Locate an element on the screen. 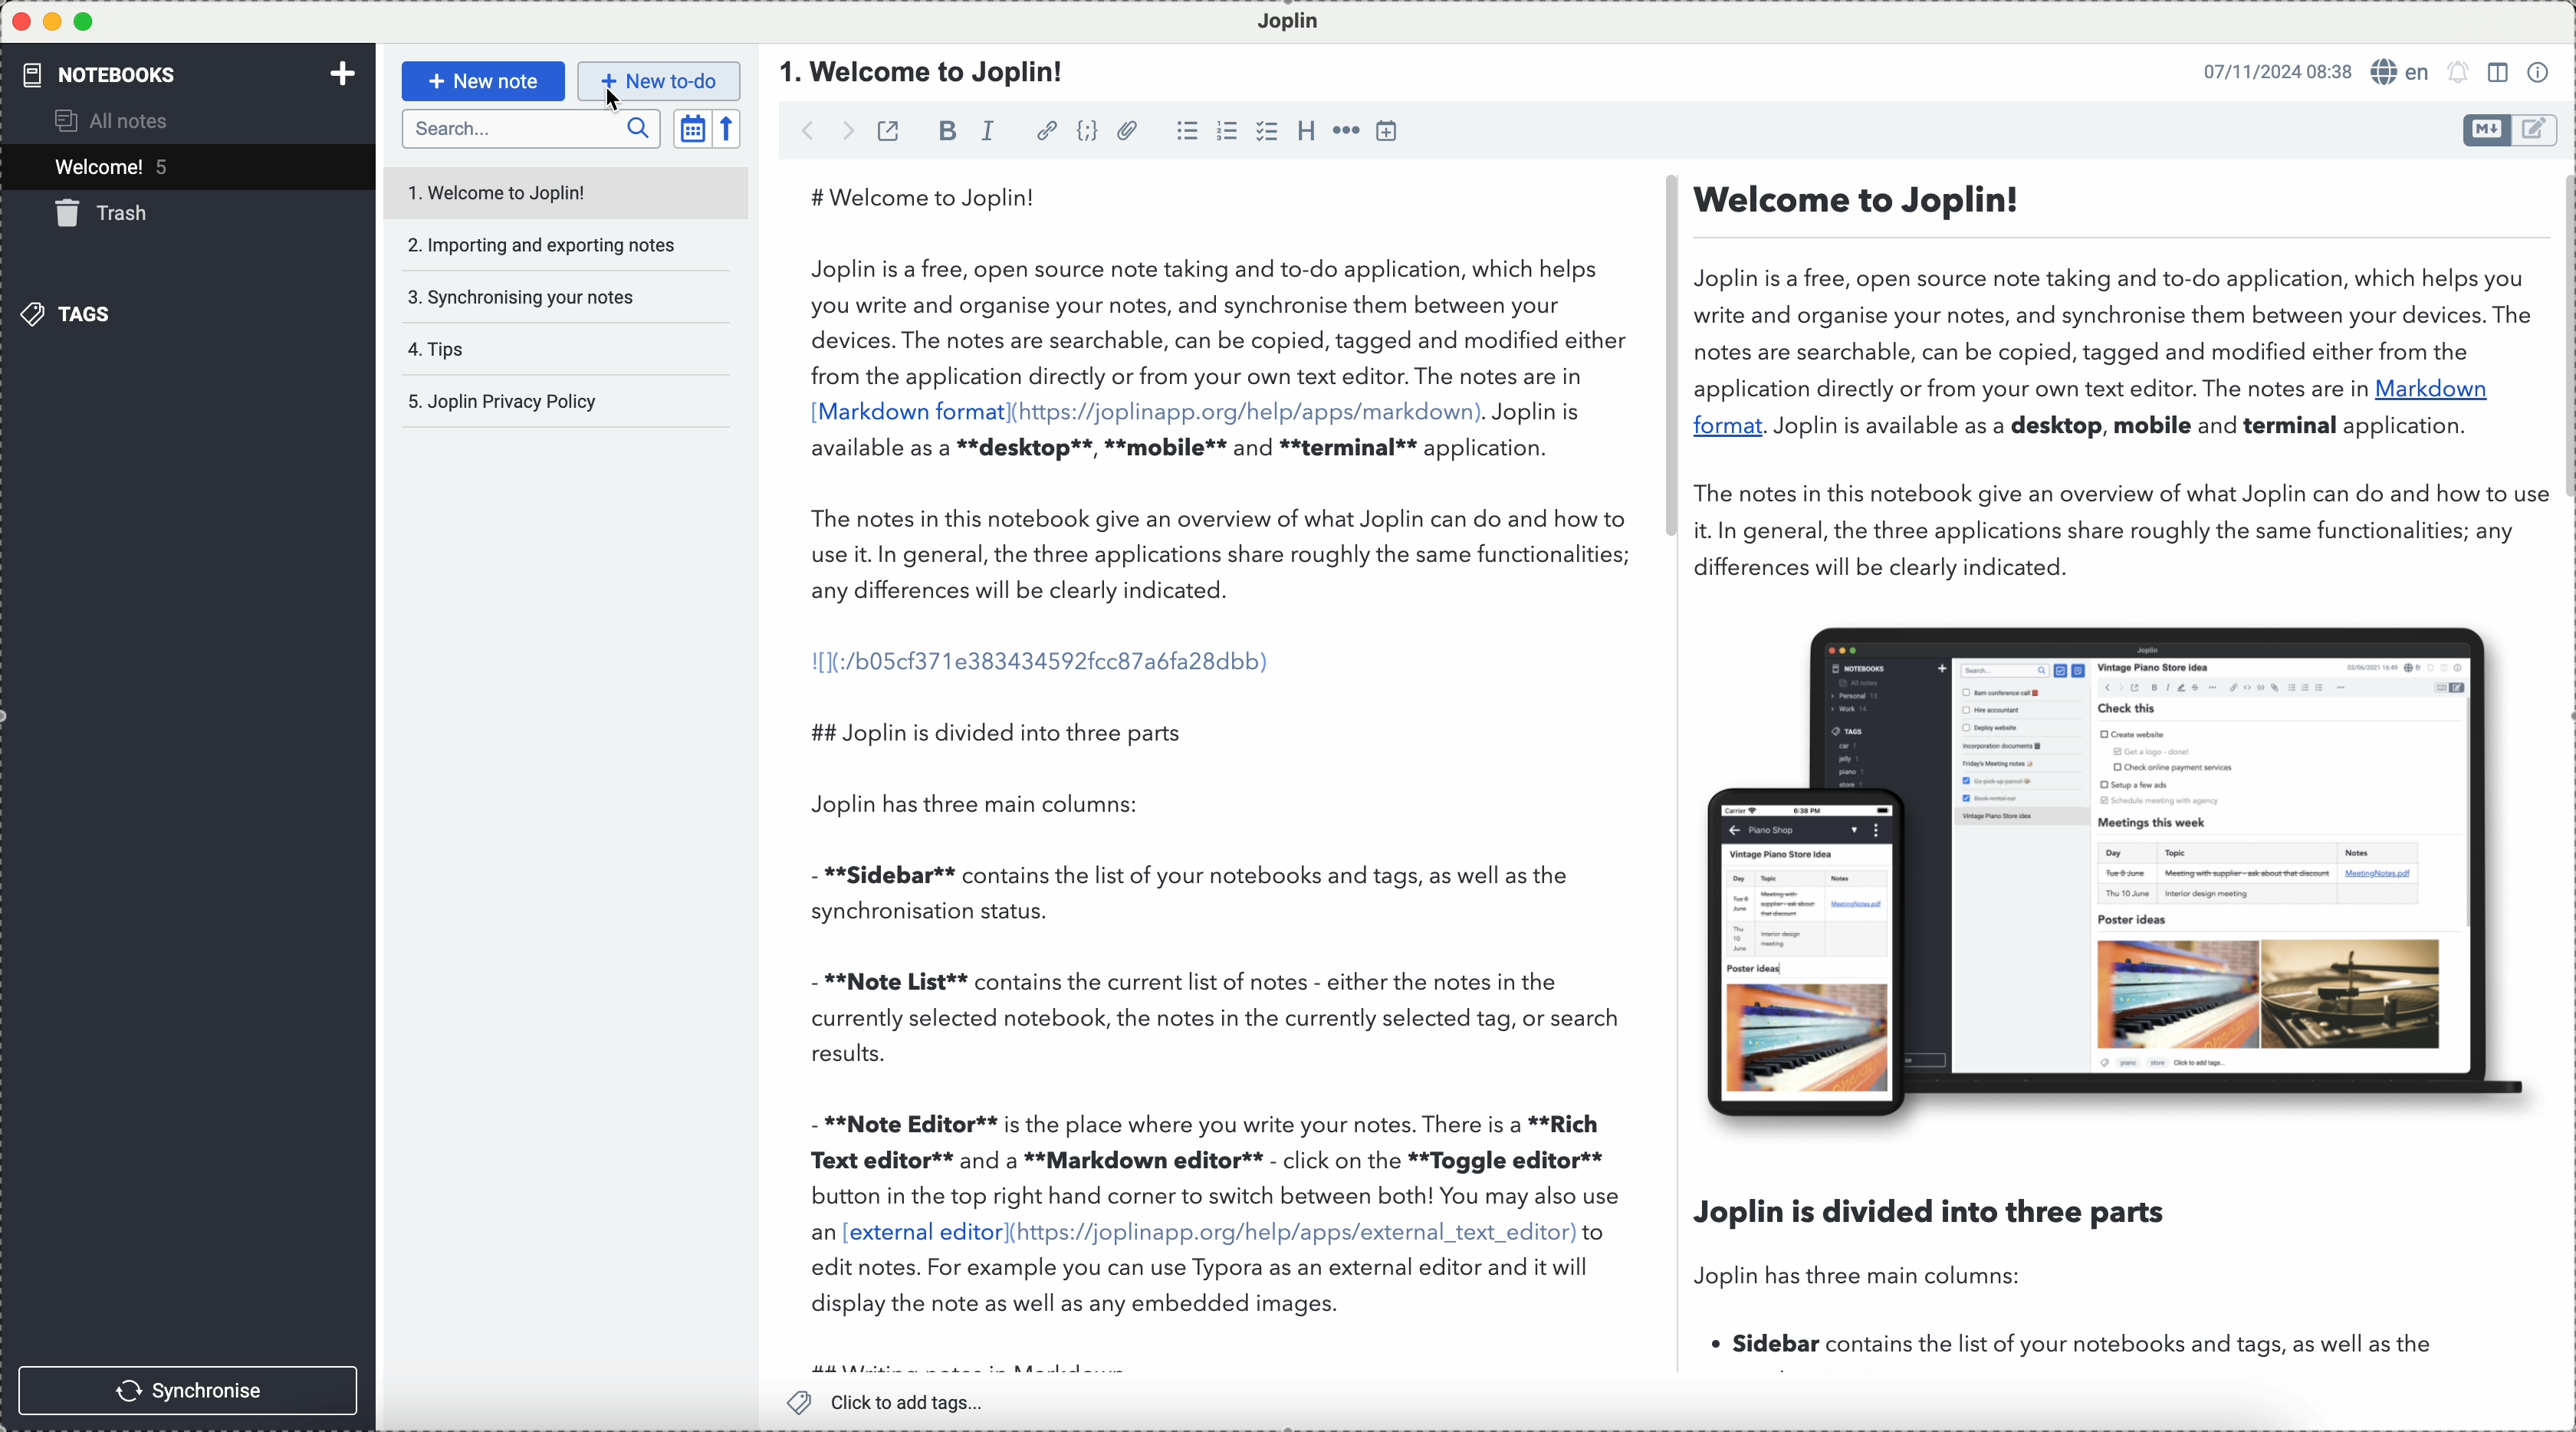  new to-do button is located at coordinates (659, 82).